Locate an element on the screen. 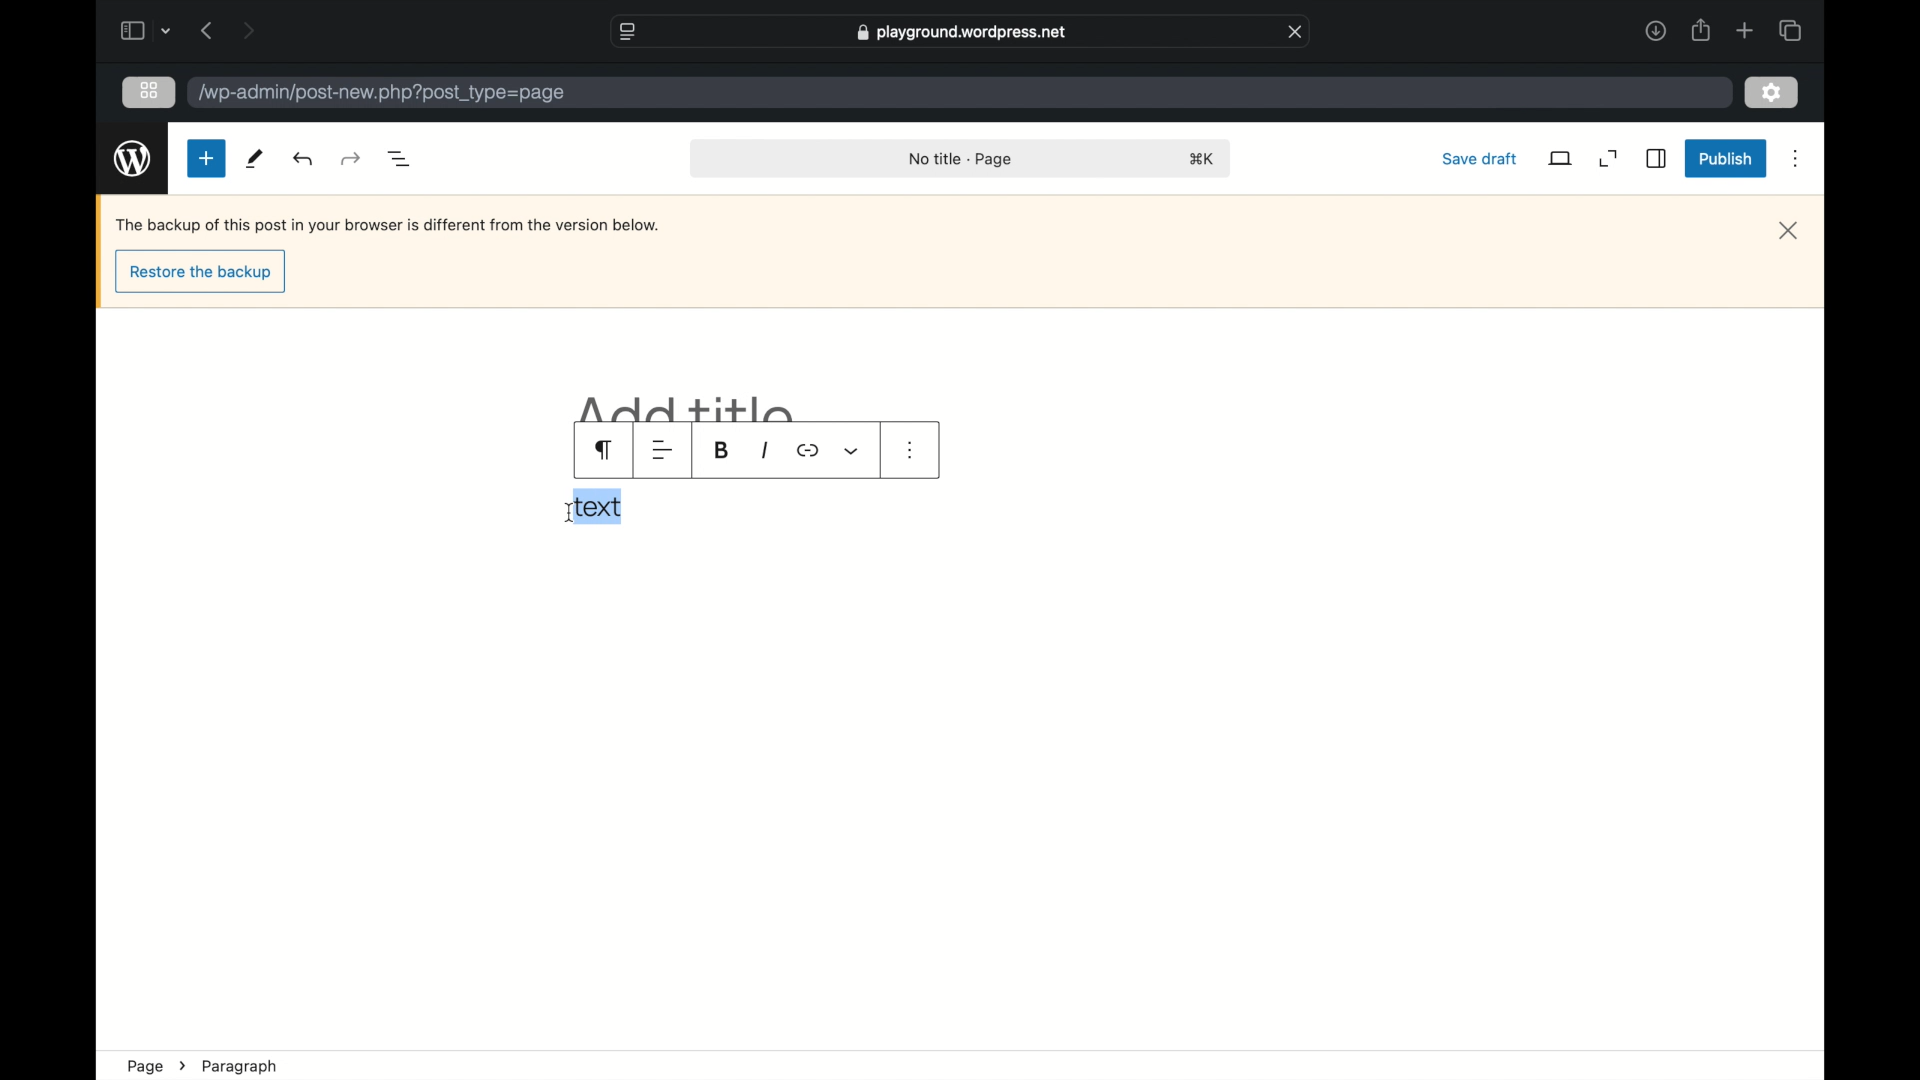  previous page is located at coordinates (206, 30).